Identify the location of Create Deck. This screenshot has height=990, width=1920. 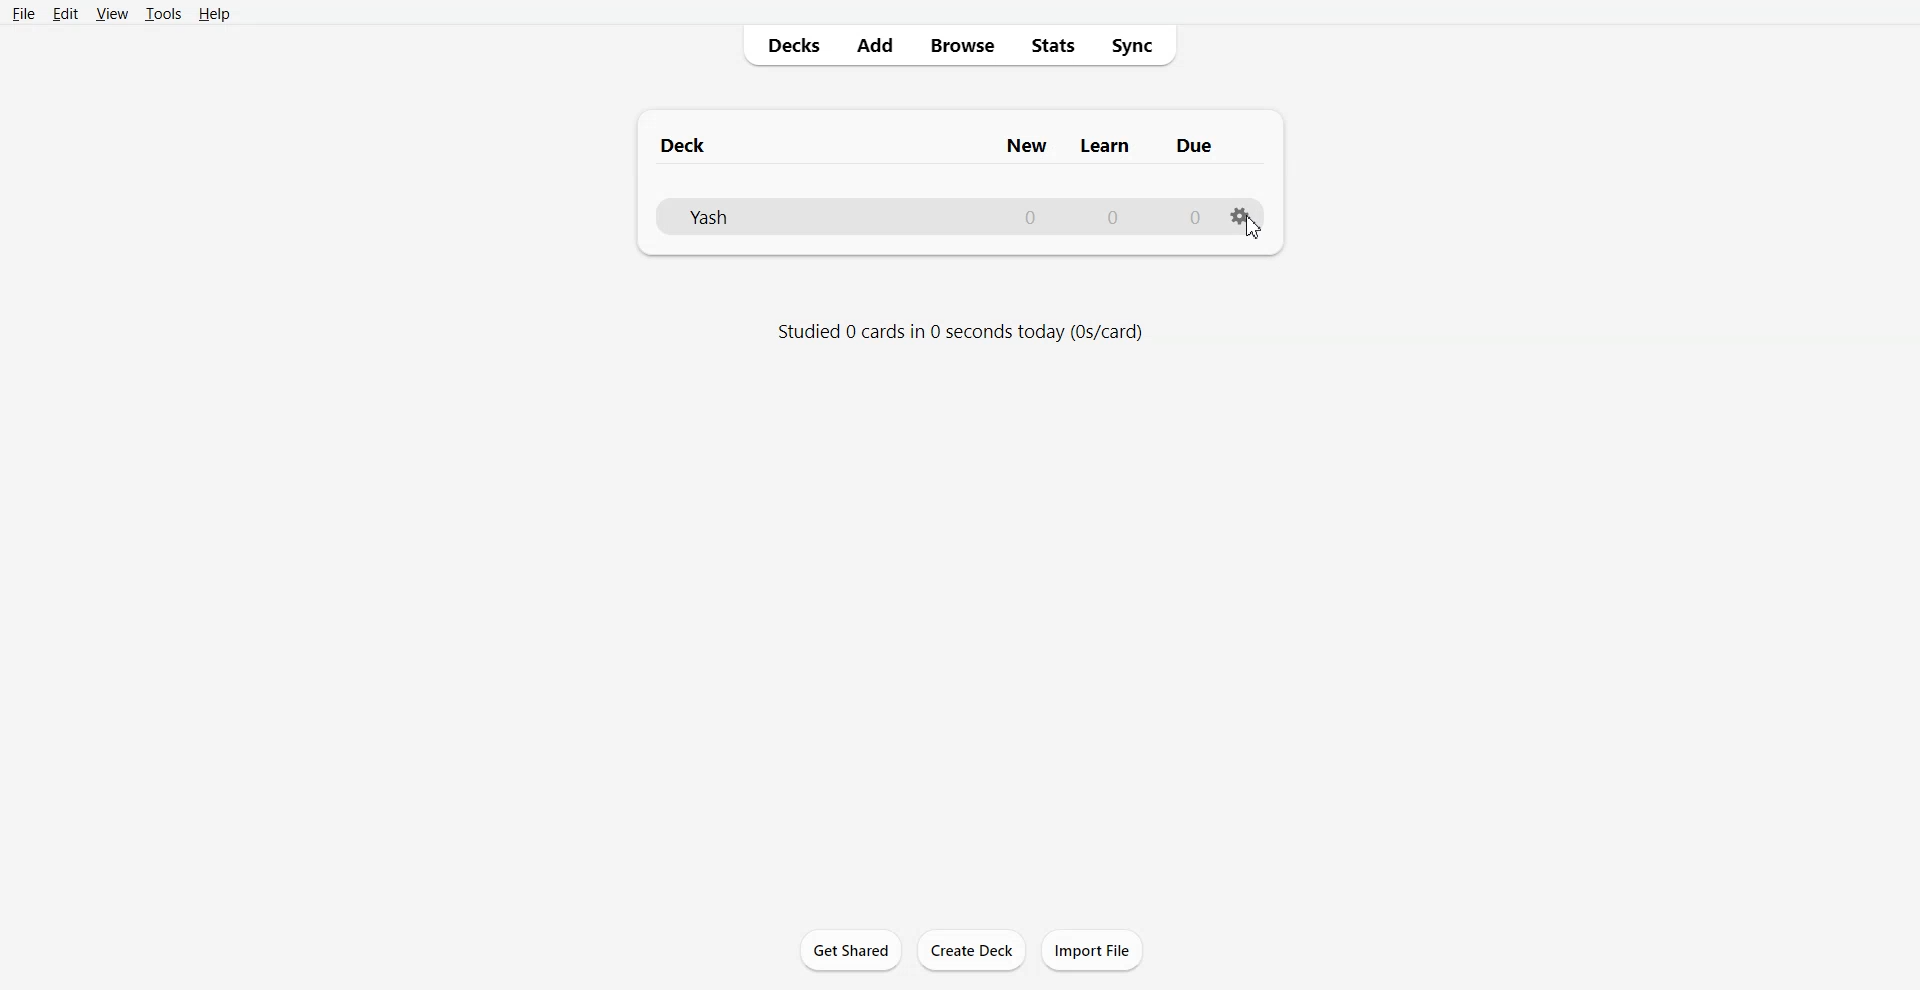
(971, 950).